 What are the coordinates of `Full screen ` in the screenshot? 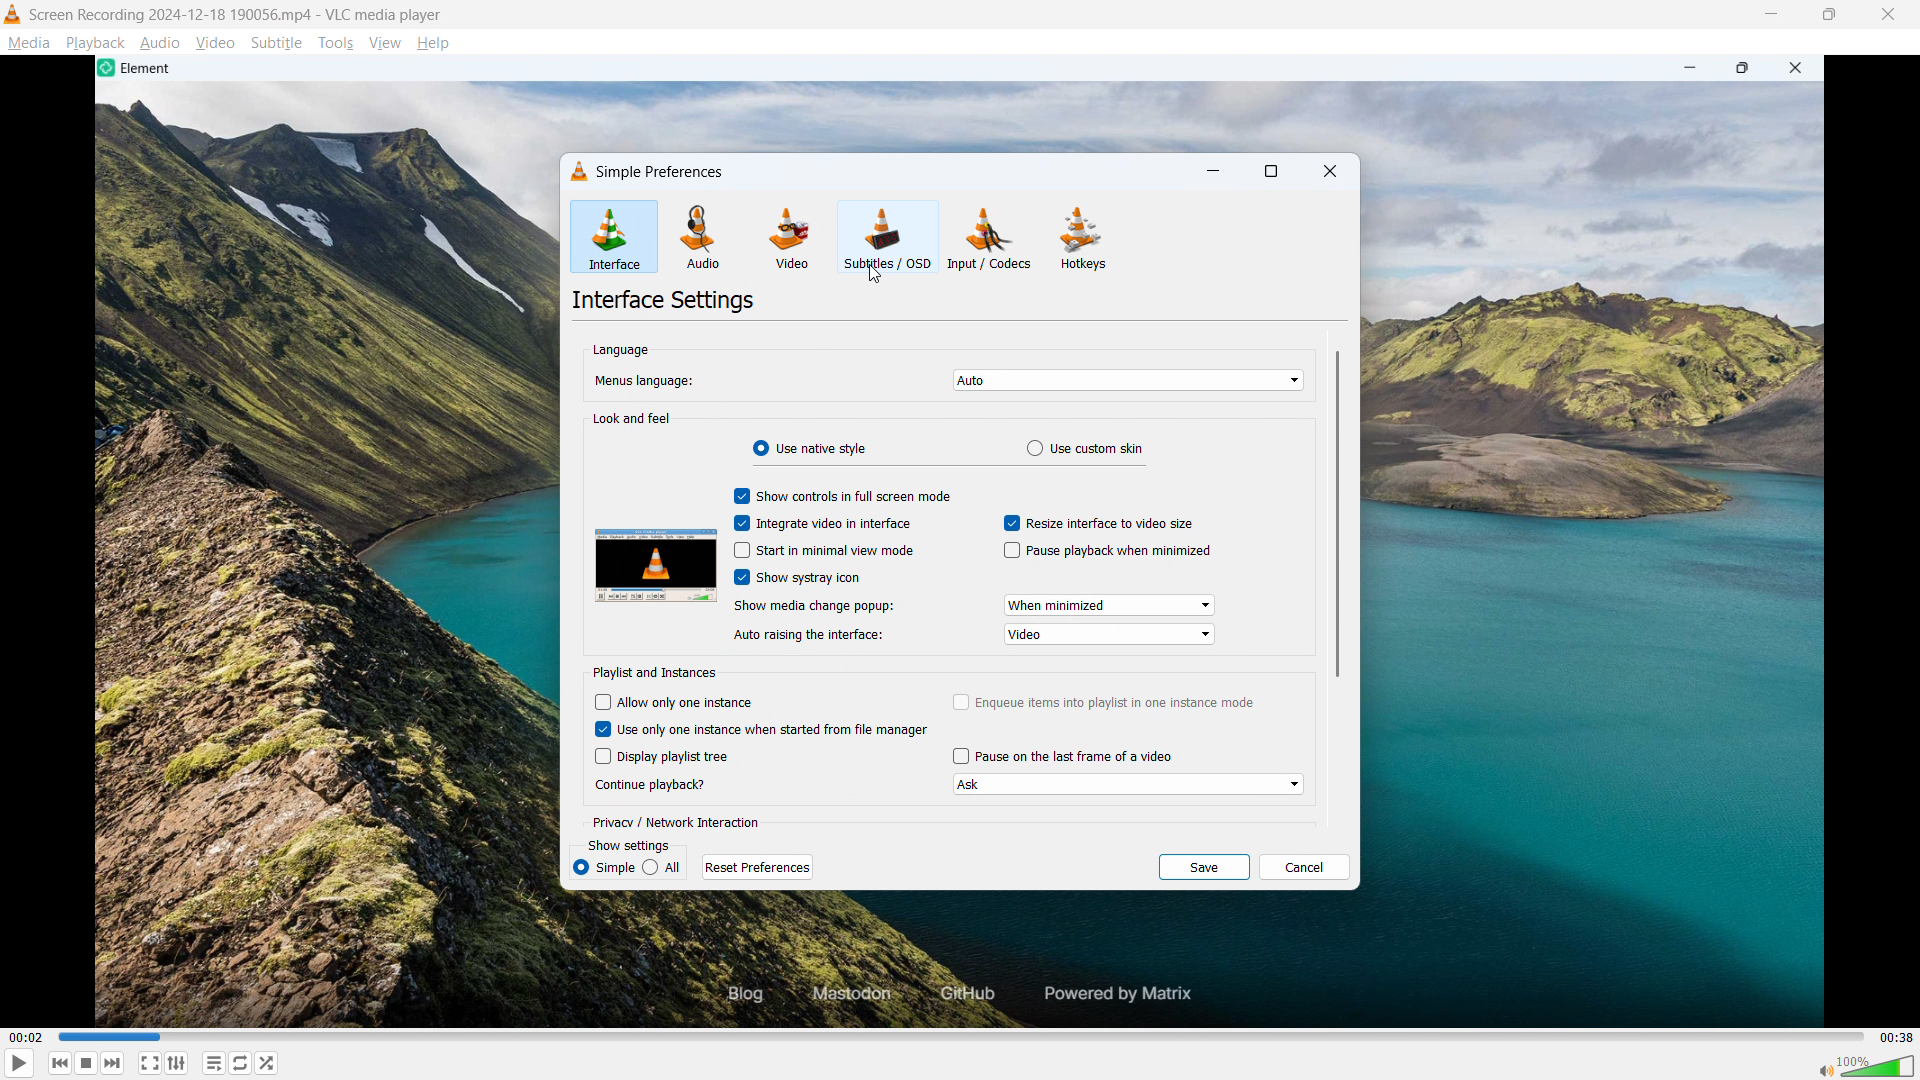 It's located at (149, 1062).